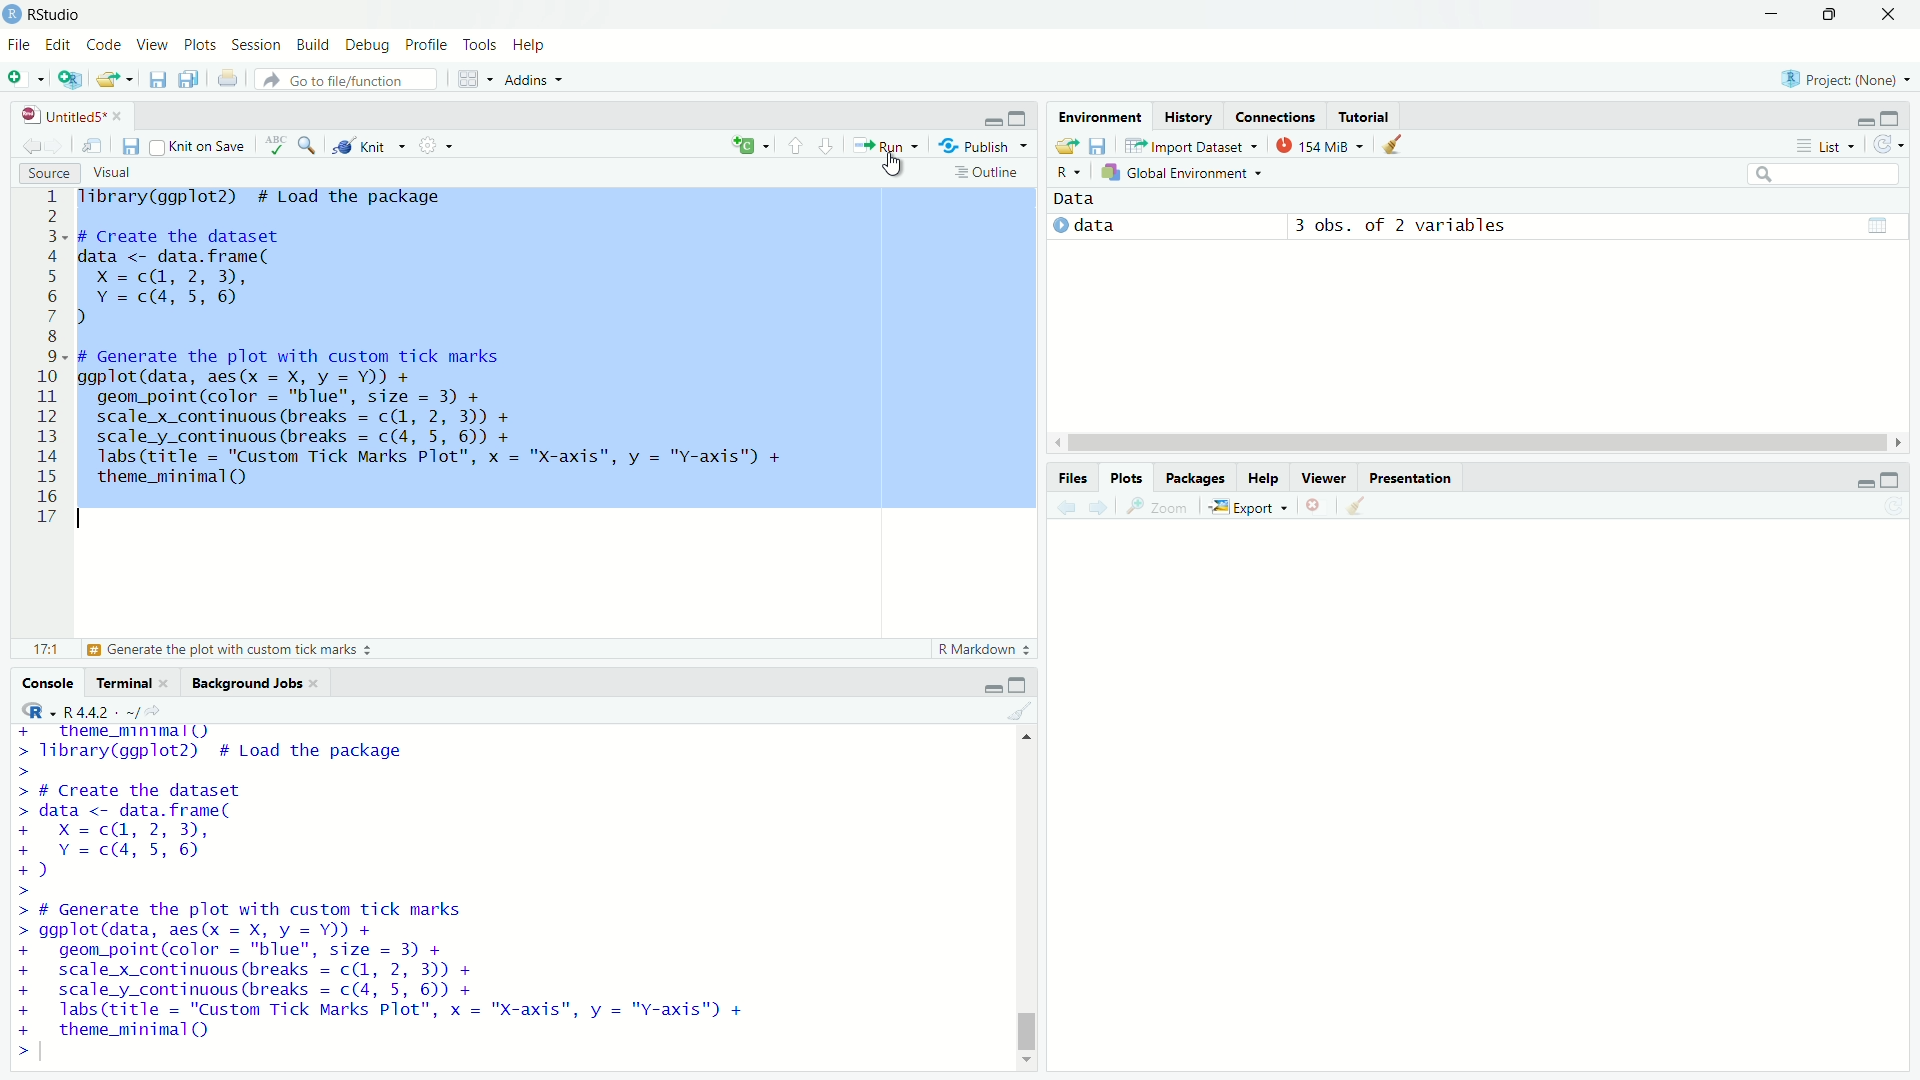 The height and width of the screenshot is (1080, 1920). Describe the element at coordinates (1858, 116) in the screenshot. I see `minimize` at that location.